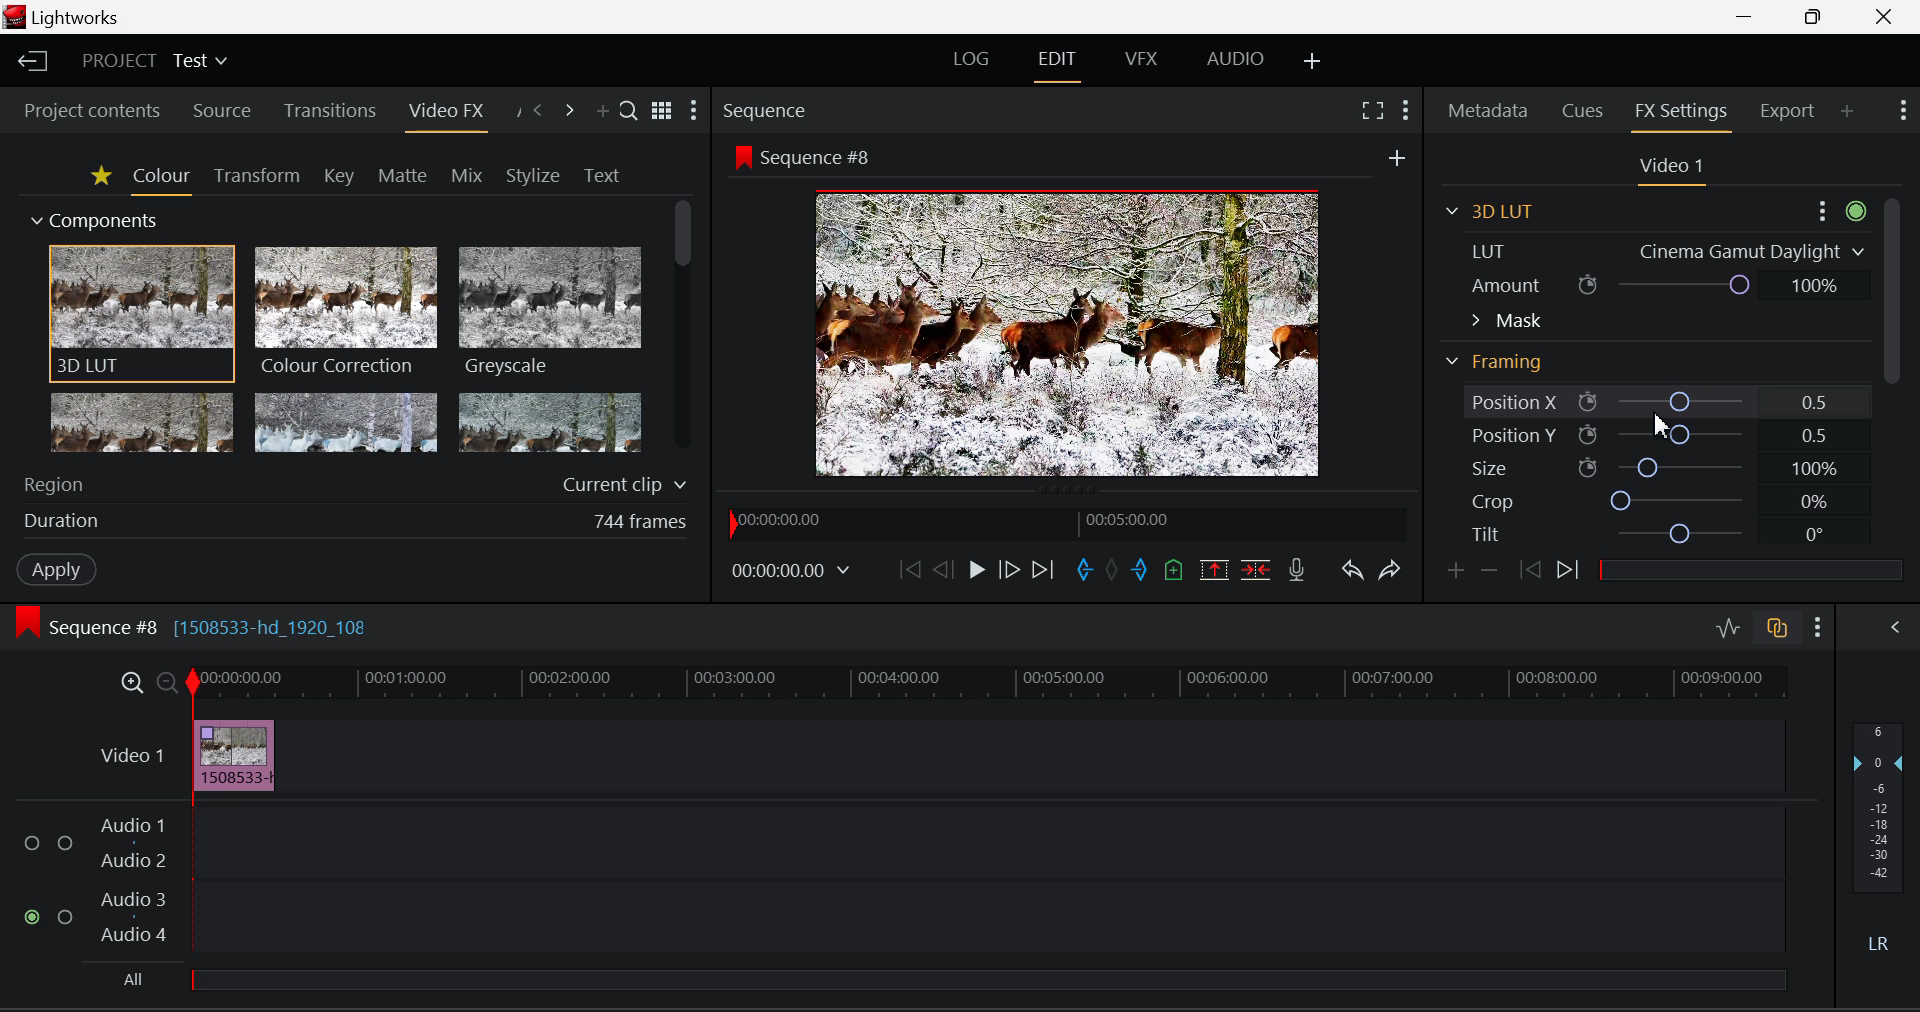 The width and height of the screenshot is (1920, 1012). Describe the element at coordinates (28, 61) in the screenshot. I see `Back to Homepage` at that location.